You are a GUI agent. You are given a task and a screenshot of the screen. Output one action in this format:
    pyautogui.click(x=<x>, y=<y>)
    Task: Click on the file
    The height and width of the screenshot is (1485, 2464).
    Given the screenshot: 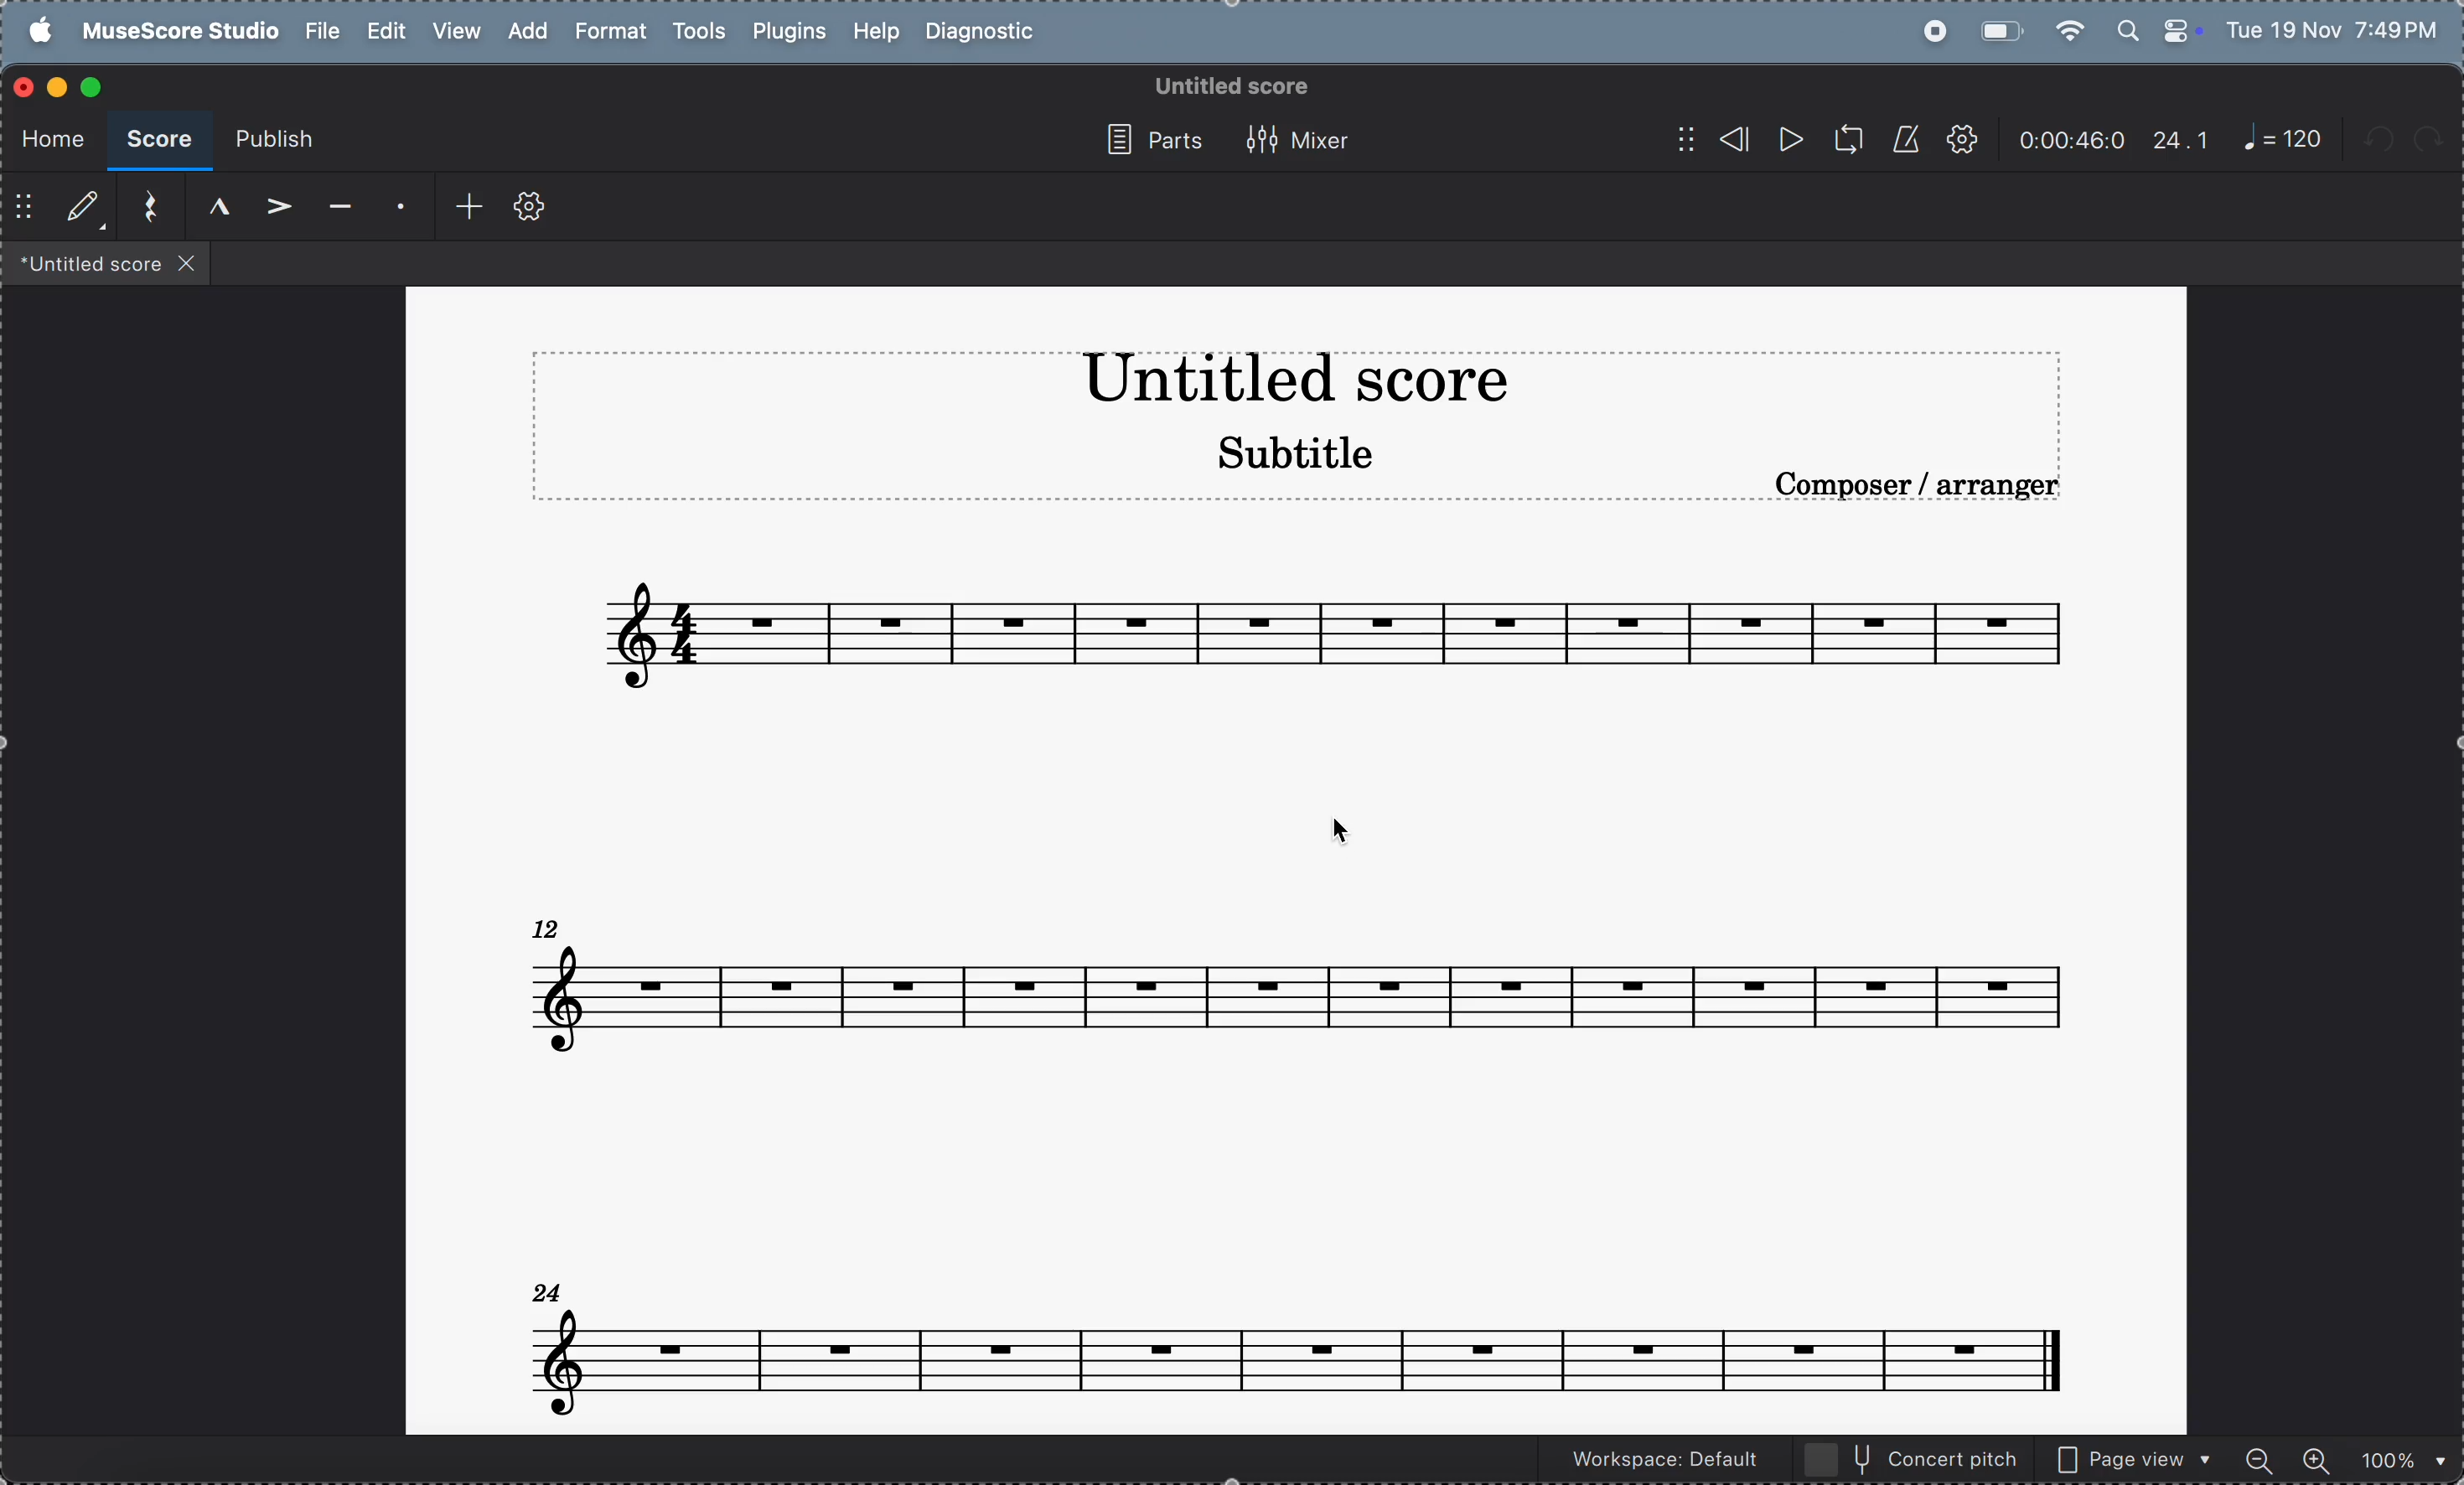 What is the action you would take?
    pyautogui.click(x=322, y=31)
    